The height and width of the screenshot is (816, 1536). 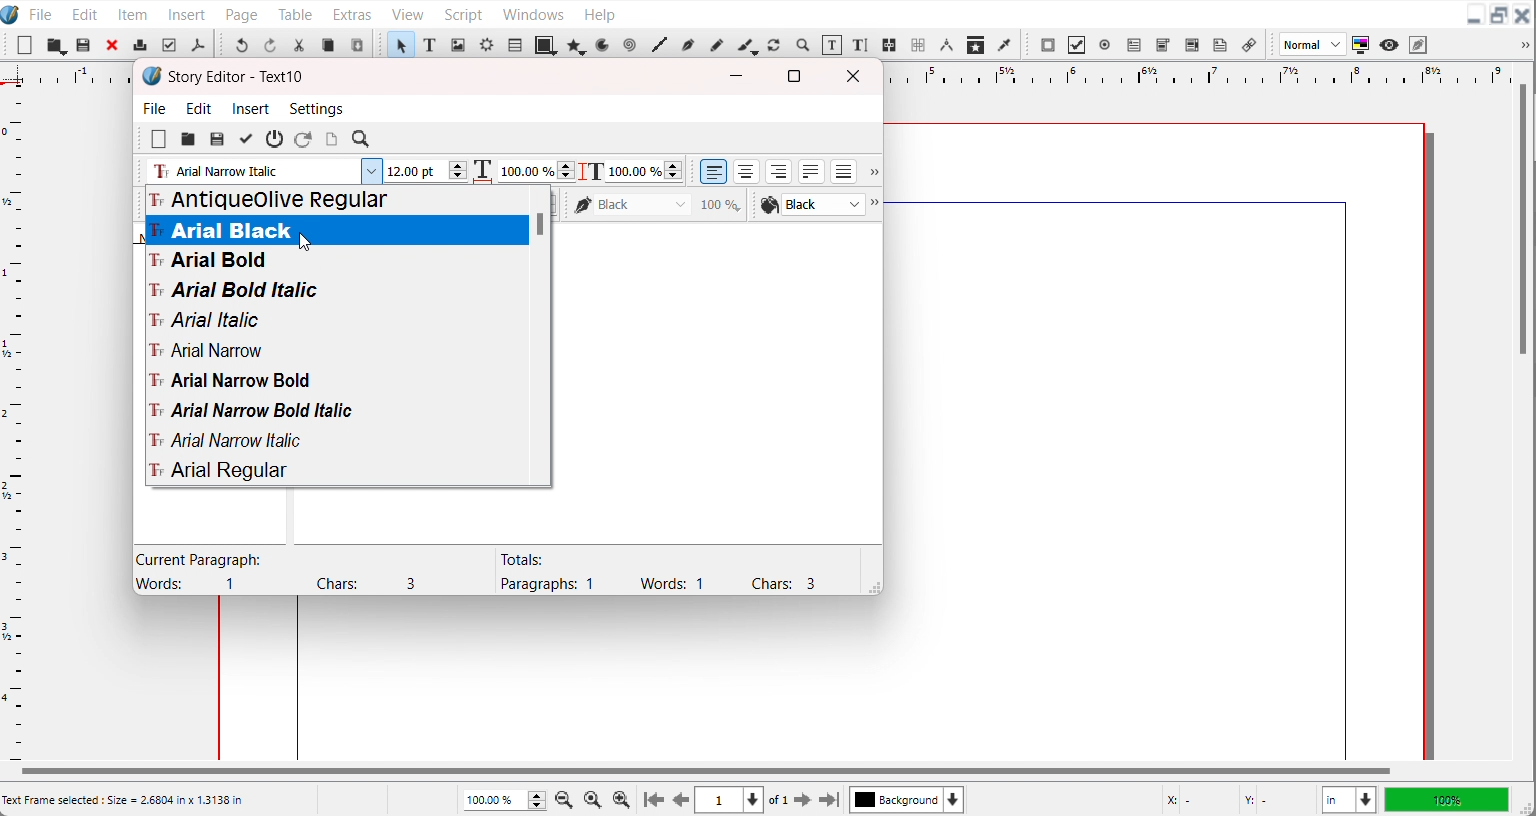 I want to click on Close, so click(x=113, y=44).